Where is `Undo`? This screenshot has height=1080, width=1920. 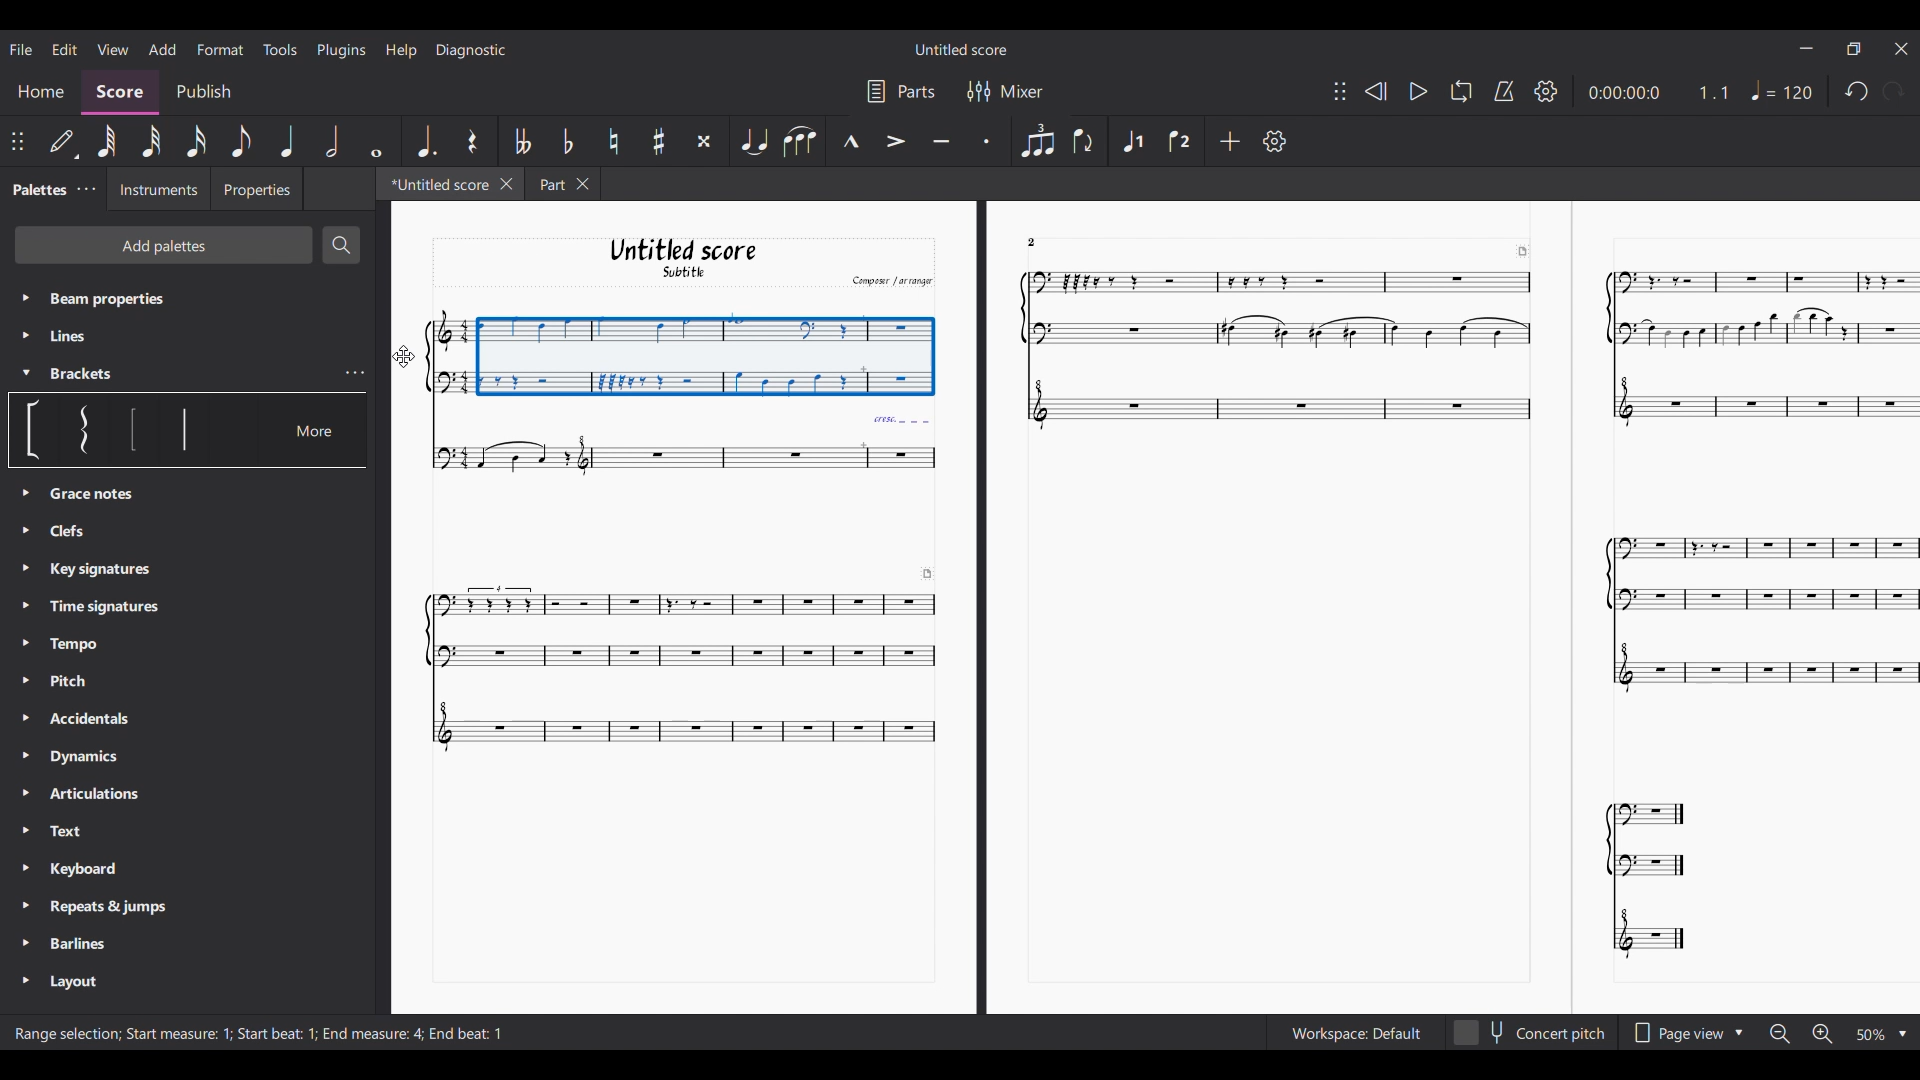
Undo is located at coordinates (1893, 95).